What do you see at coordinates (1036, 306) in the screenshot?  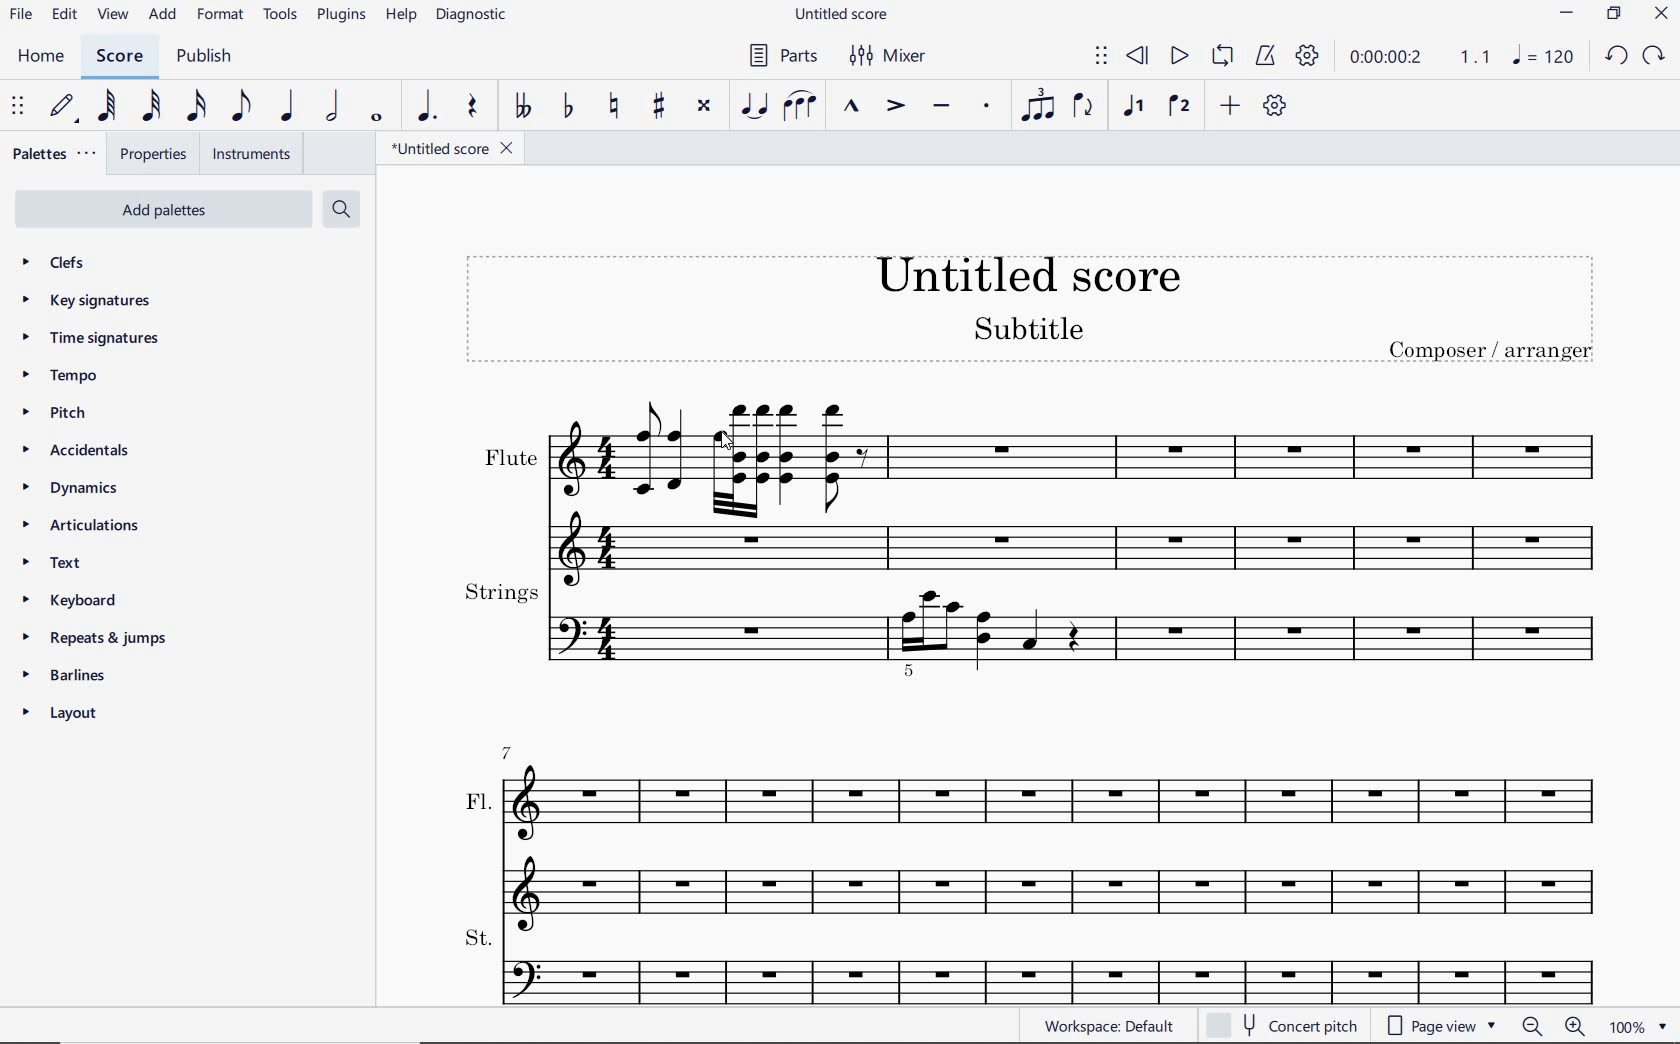 I see `title` at bounding box center [1036, 306].